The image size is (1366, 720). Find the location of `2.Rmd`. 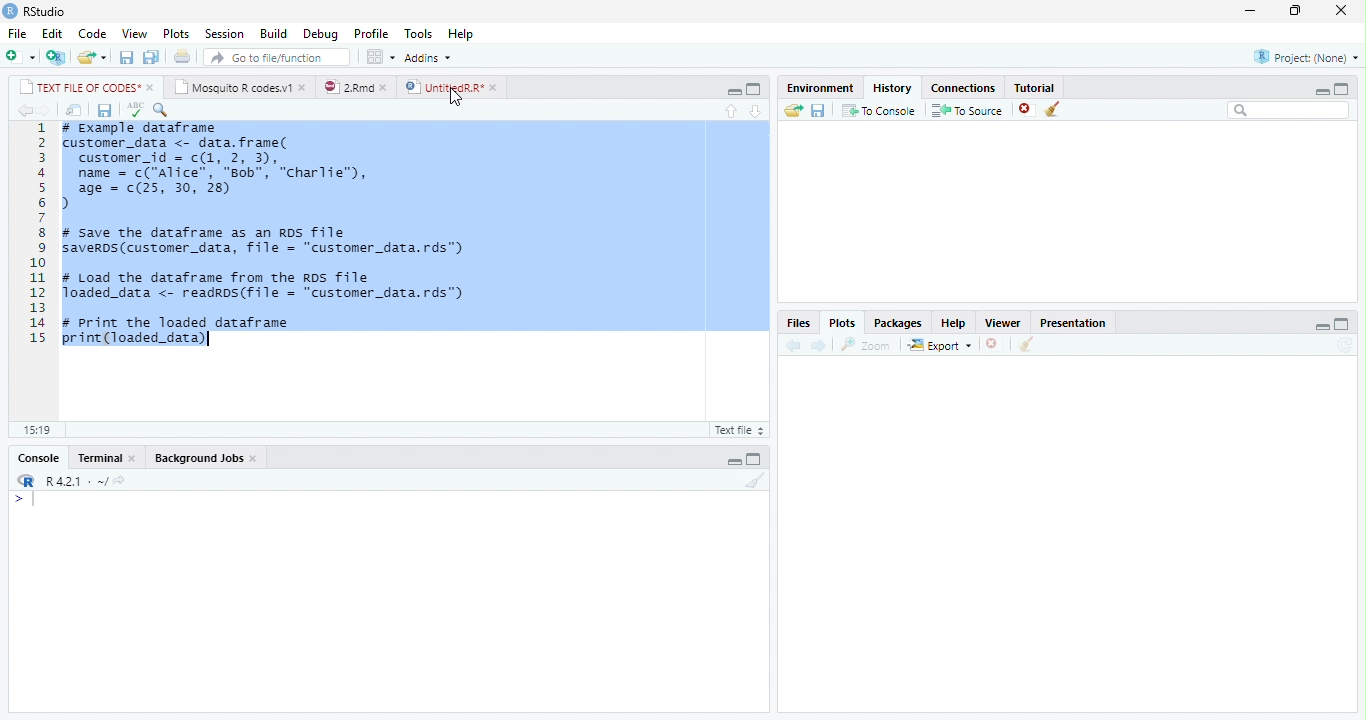

2.Rmd is located at coordinates (347, 87).